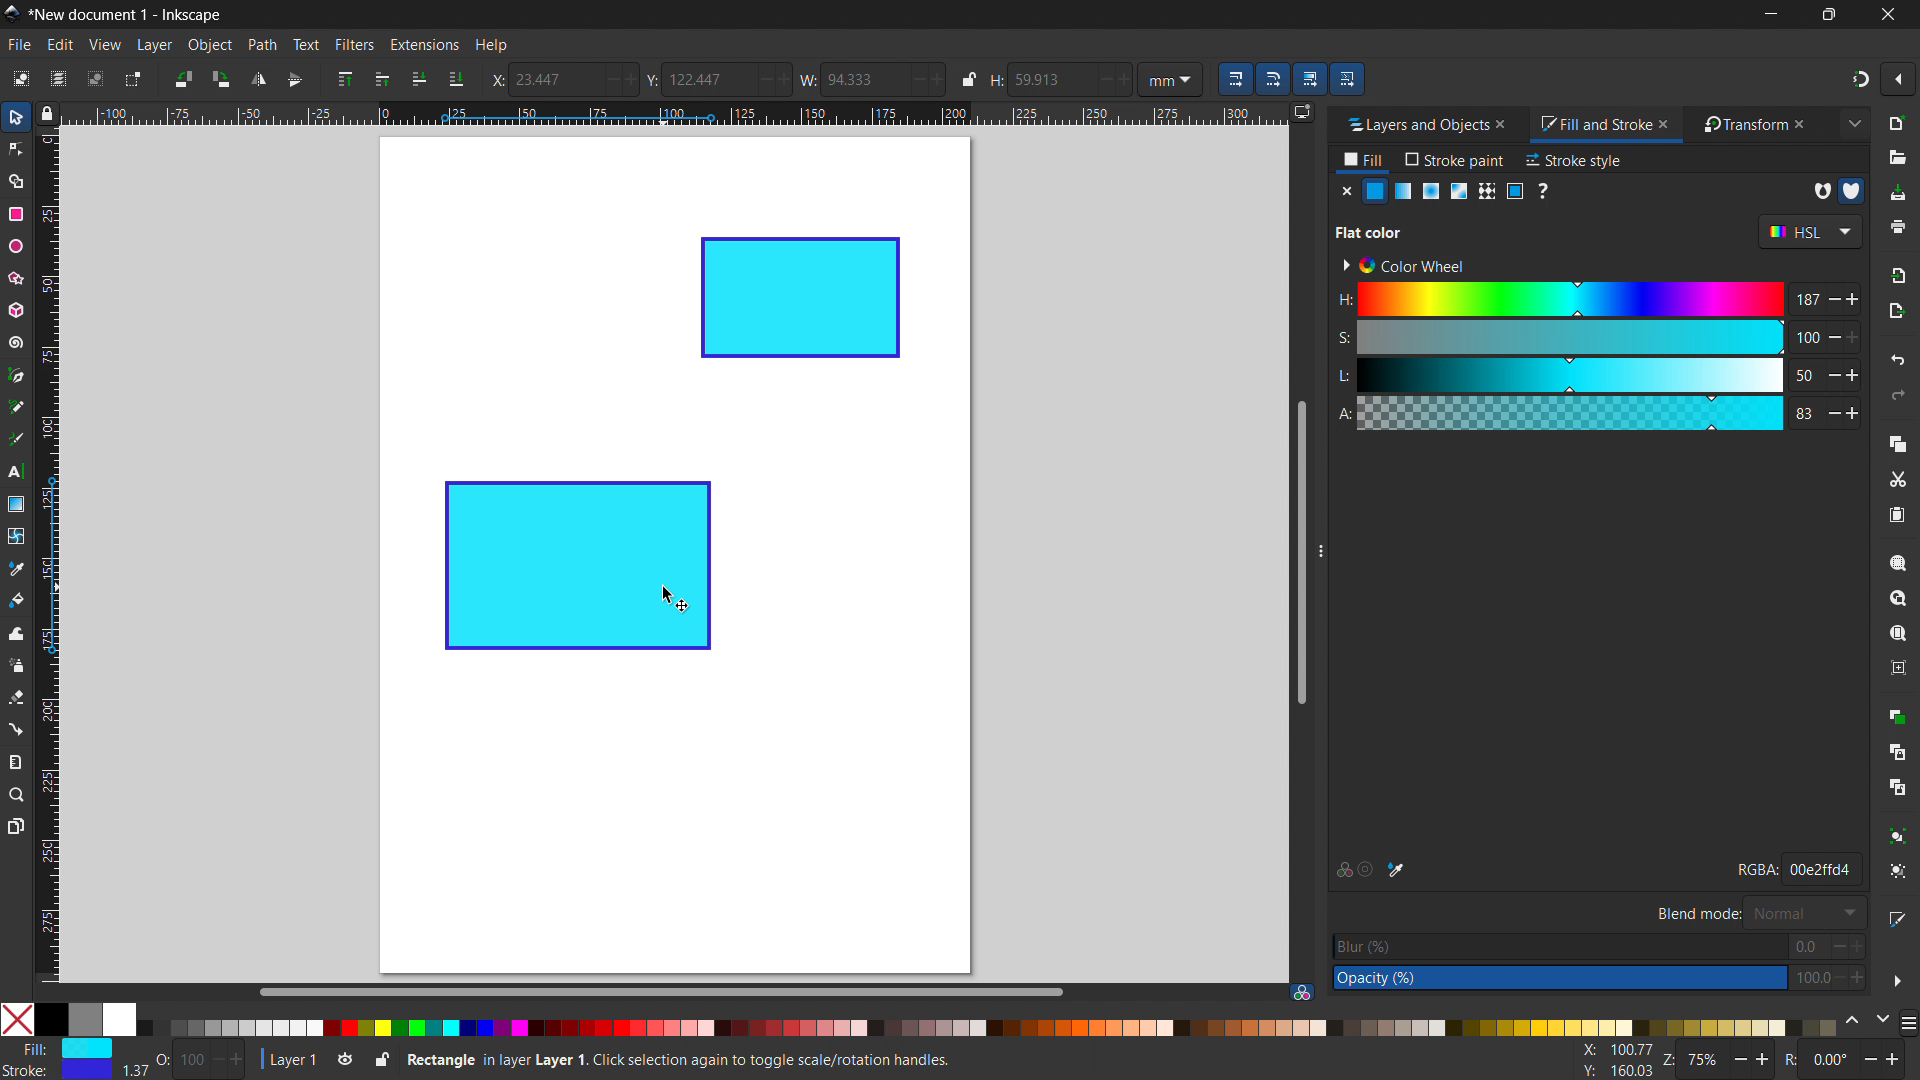 Image resolution: width=1920 pixels, height=1080 pixels. What do you see at coordinates (1235, 79) in the screenshot?
I see `when scaling objects, scale the stroke width by same proportion` at bounding box center [1235, 79].